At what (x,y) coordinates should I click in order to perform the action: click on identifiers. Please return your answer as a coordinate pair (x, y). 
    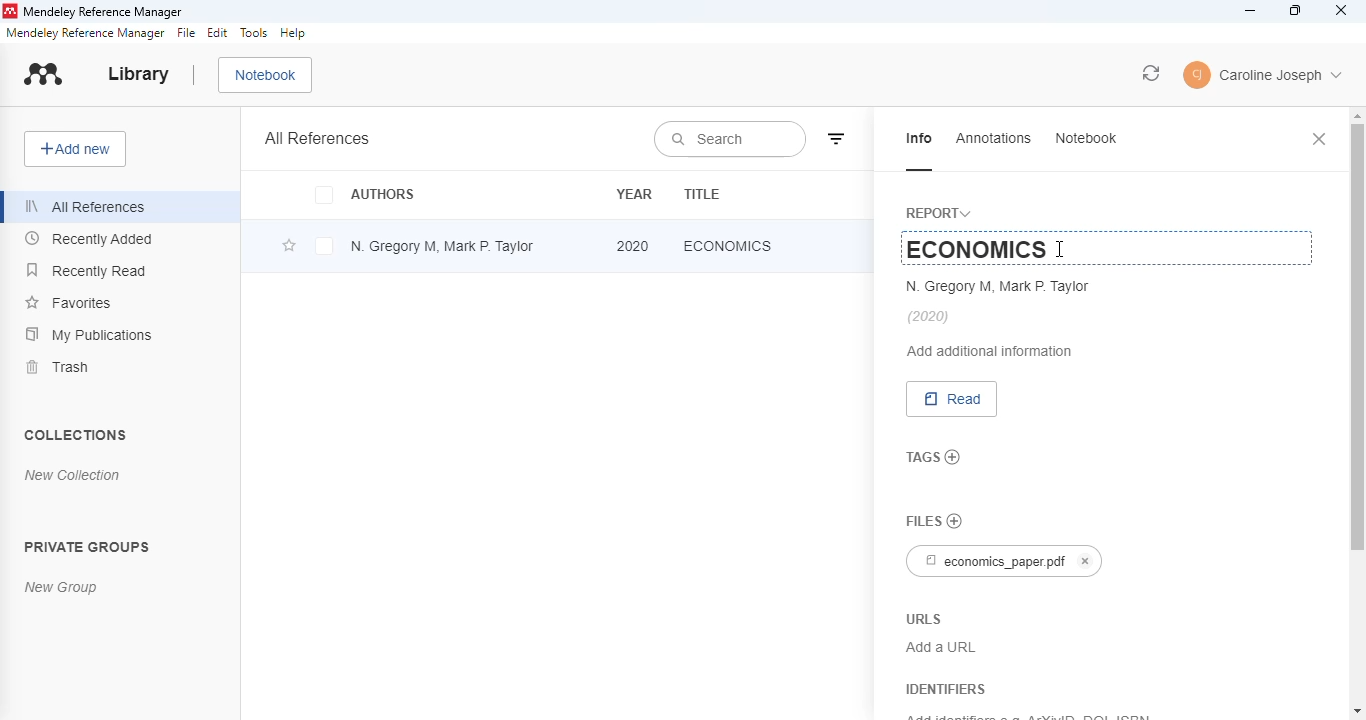
    Looking at the image, I should click on (947, 688).